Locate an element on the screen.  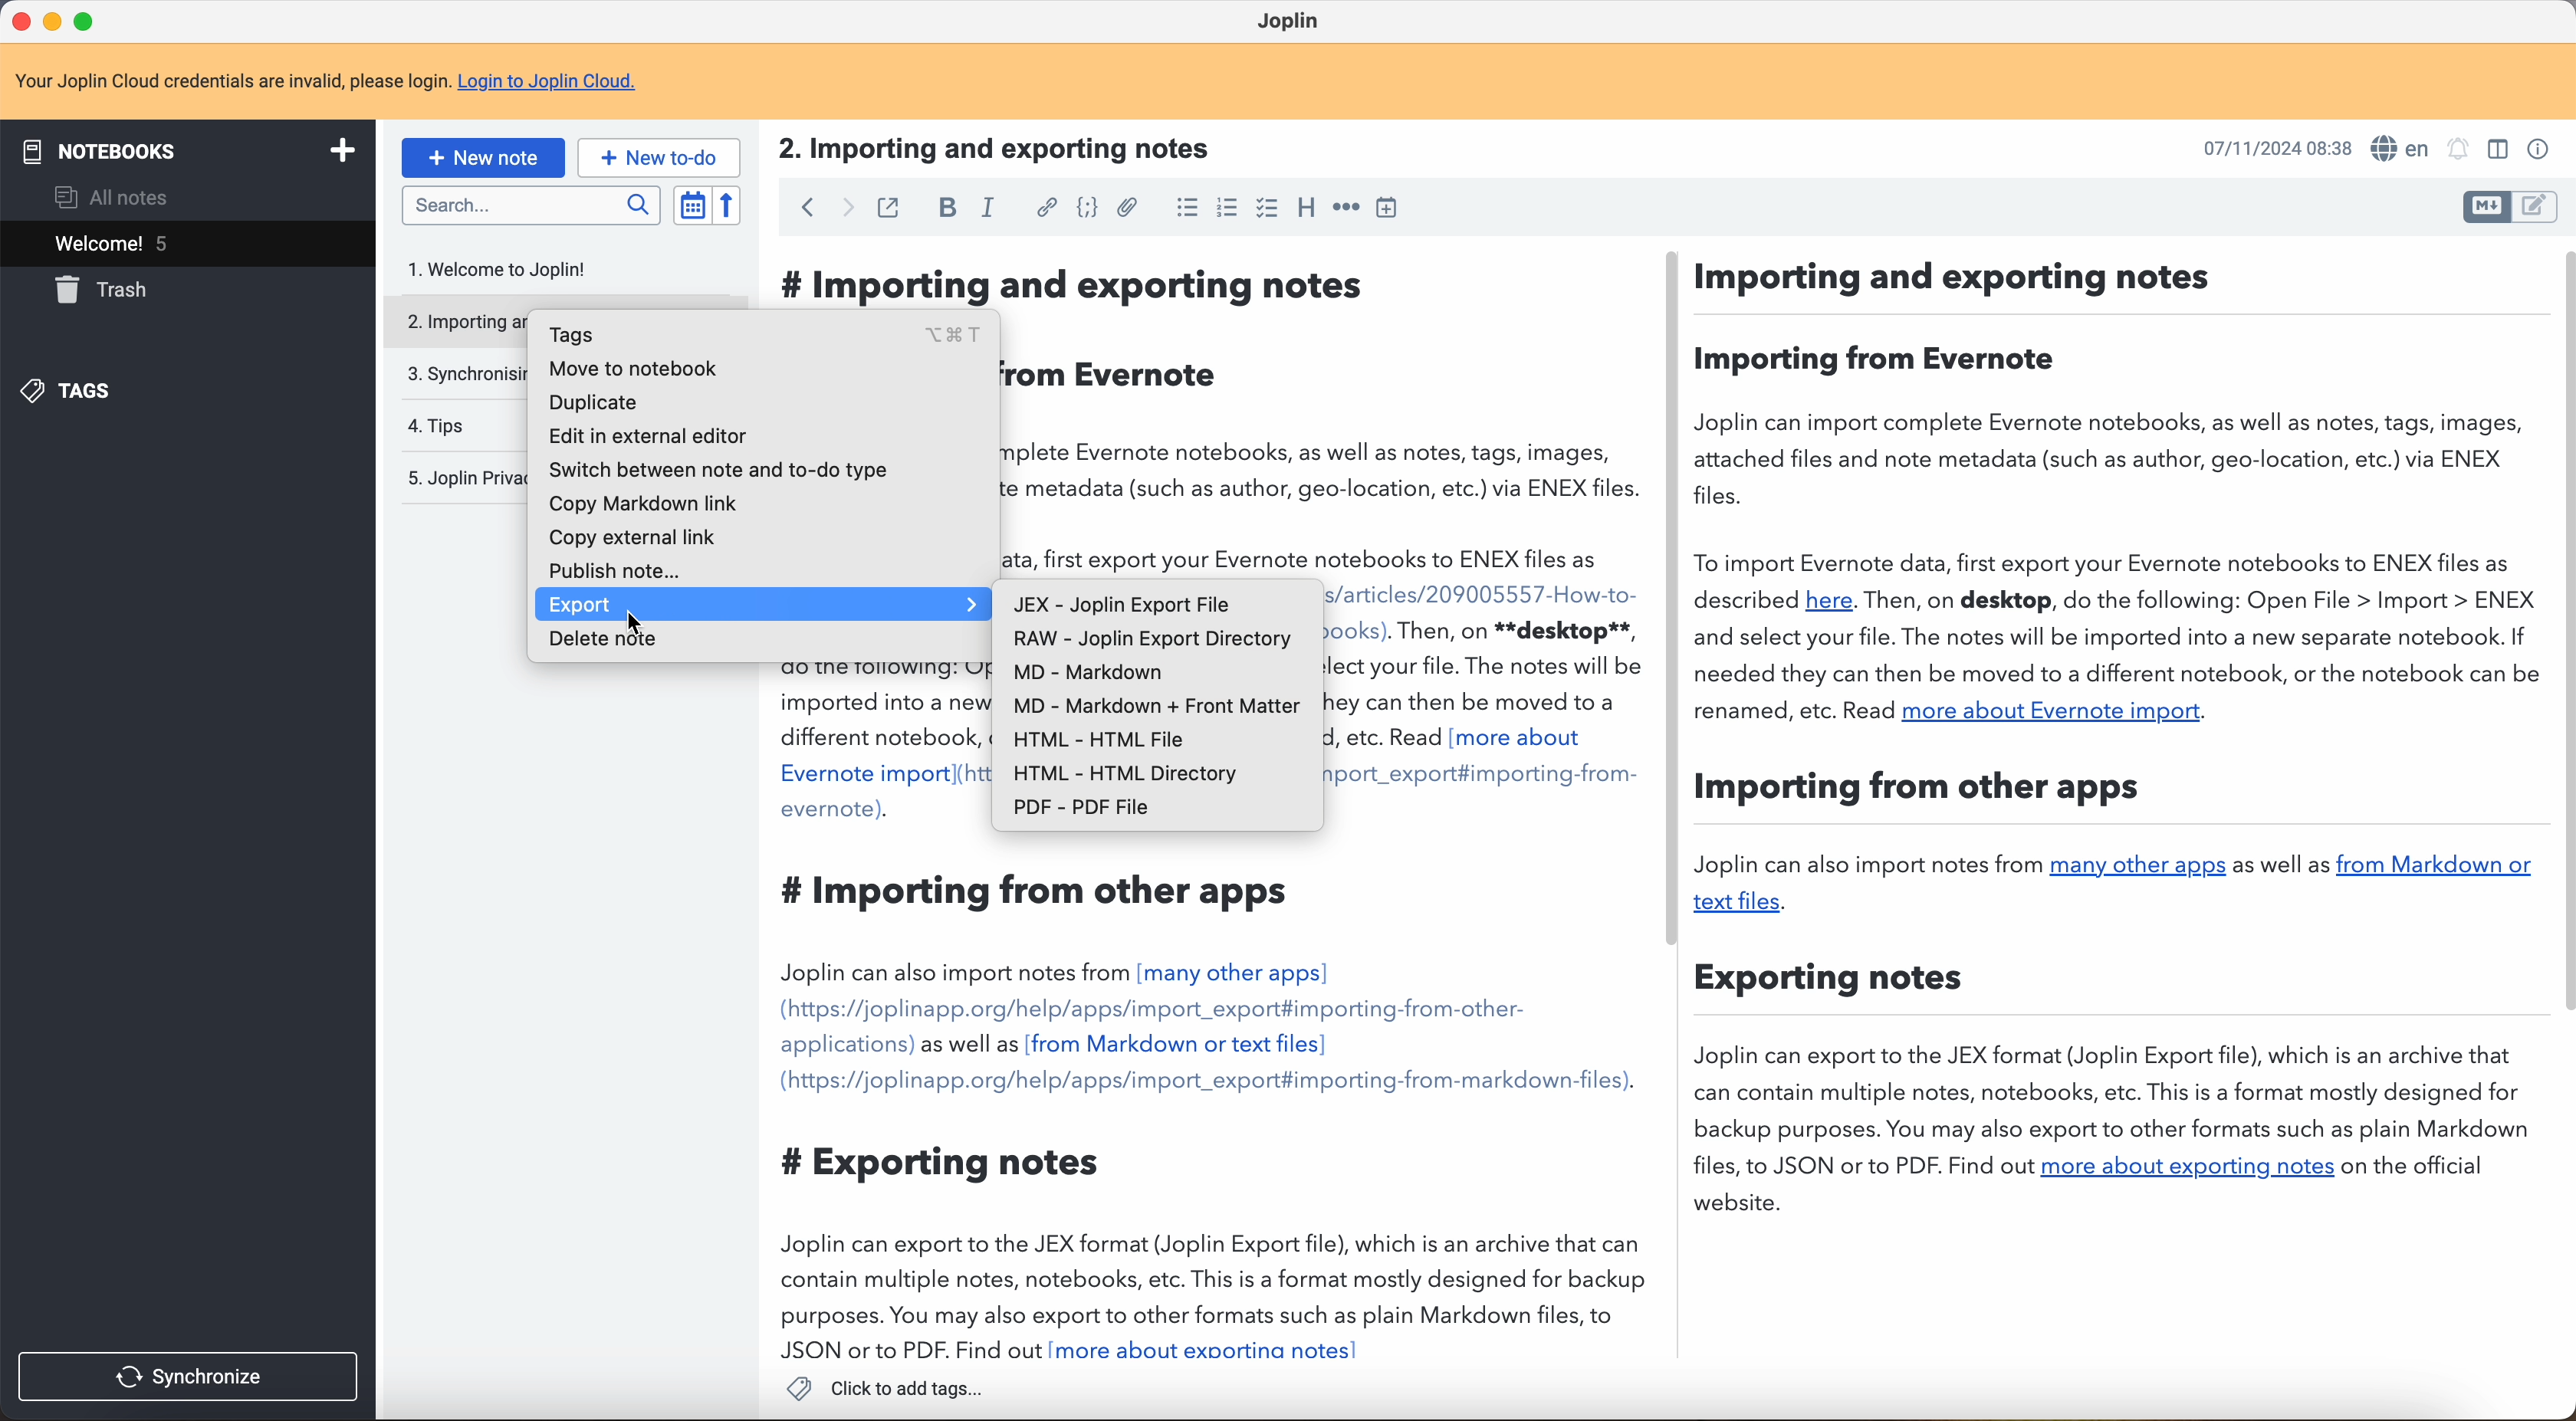
MD - Markdown + front matter is located at coordinates (1156, 707).